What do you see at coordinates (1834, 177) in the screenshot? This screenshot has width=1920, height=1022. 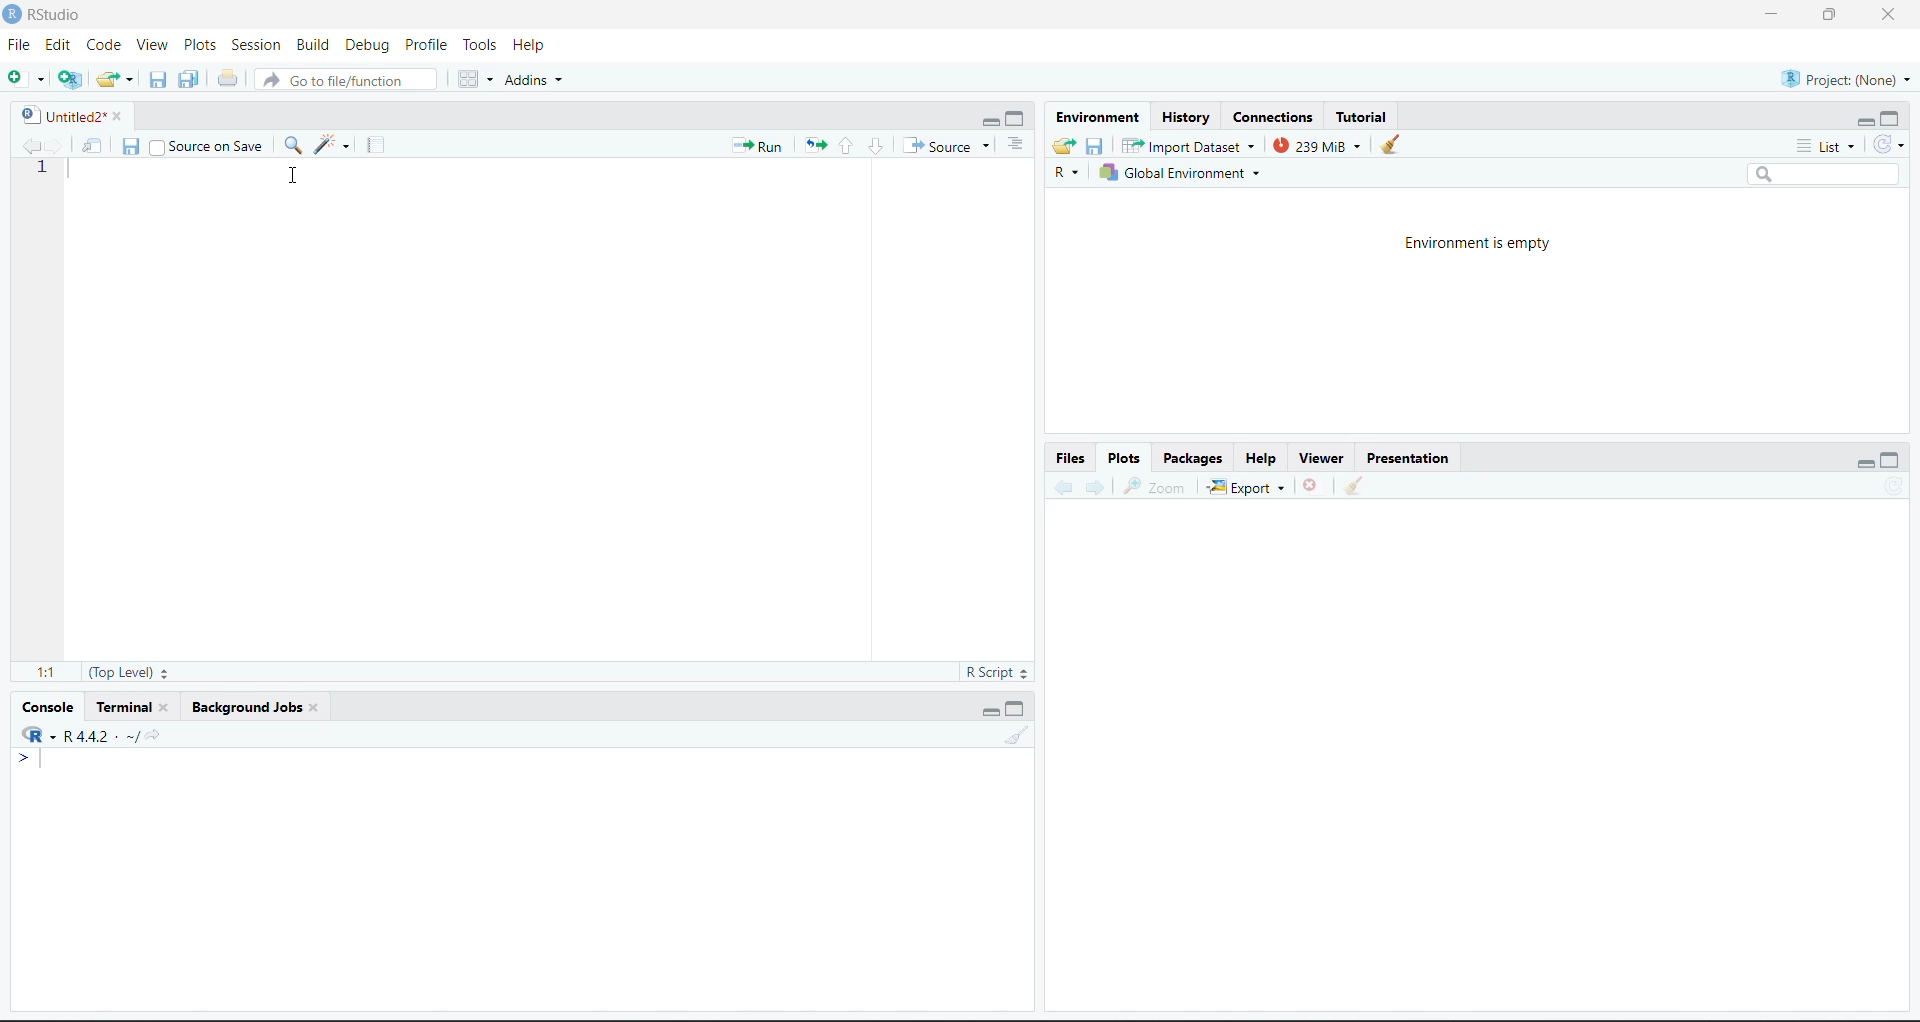 I see `Search bar` at bounding box center [1834, 177].